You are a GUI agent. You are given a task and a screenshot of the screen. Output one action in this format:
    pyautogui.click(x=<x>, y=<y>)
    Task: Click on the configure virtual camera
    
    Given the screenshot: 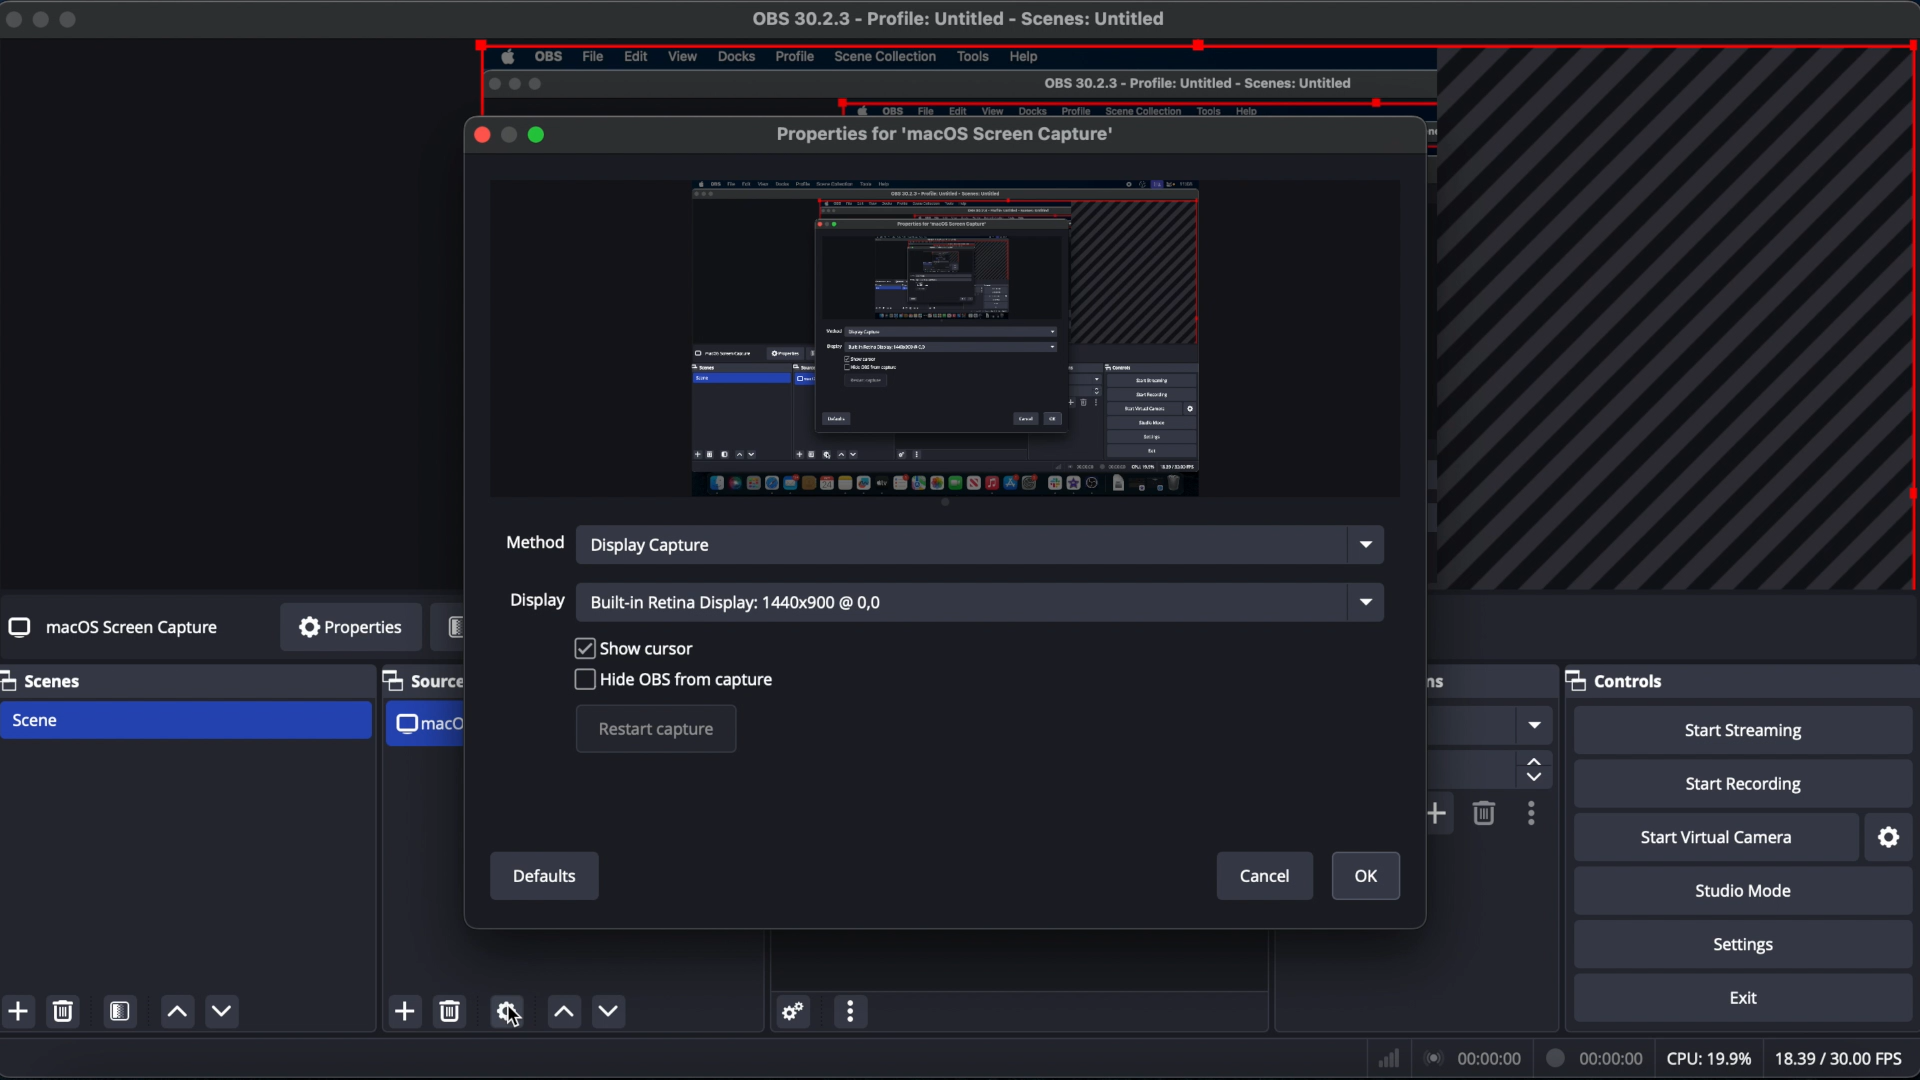 What is the action you would take?
    pyautogui.click(x=1890, y=839)
    